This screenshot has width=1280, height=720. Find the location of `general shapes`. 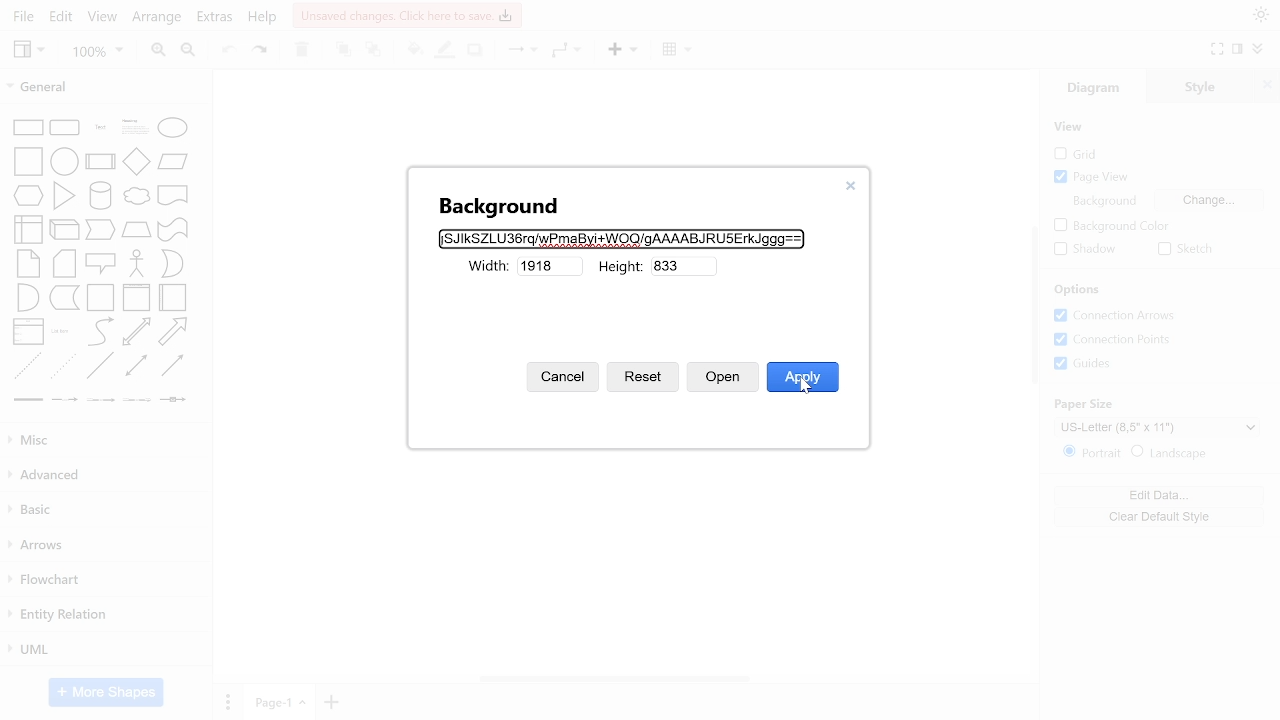

general shapes is located at coordinates (133, 161).